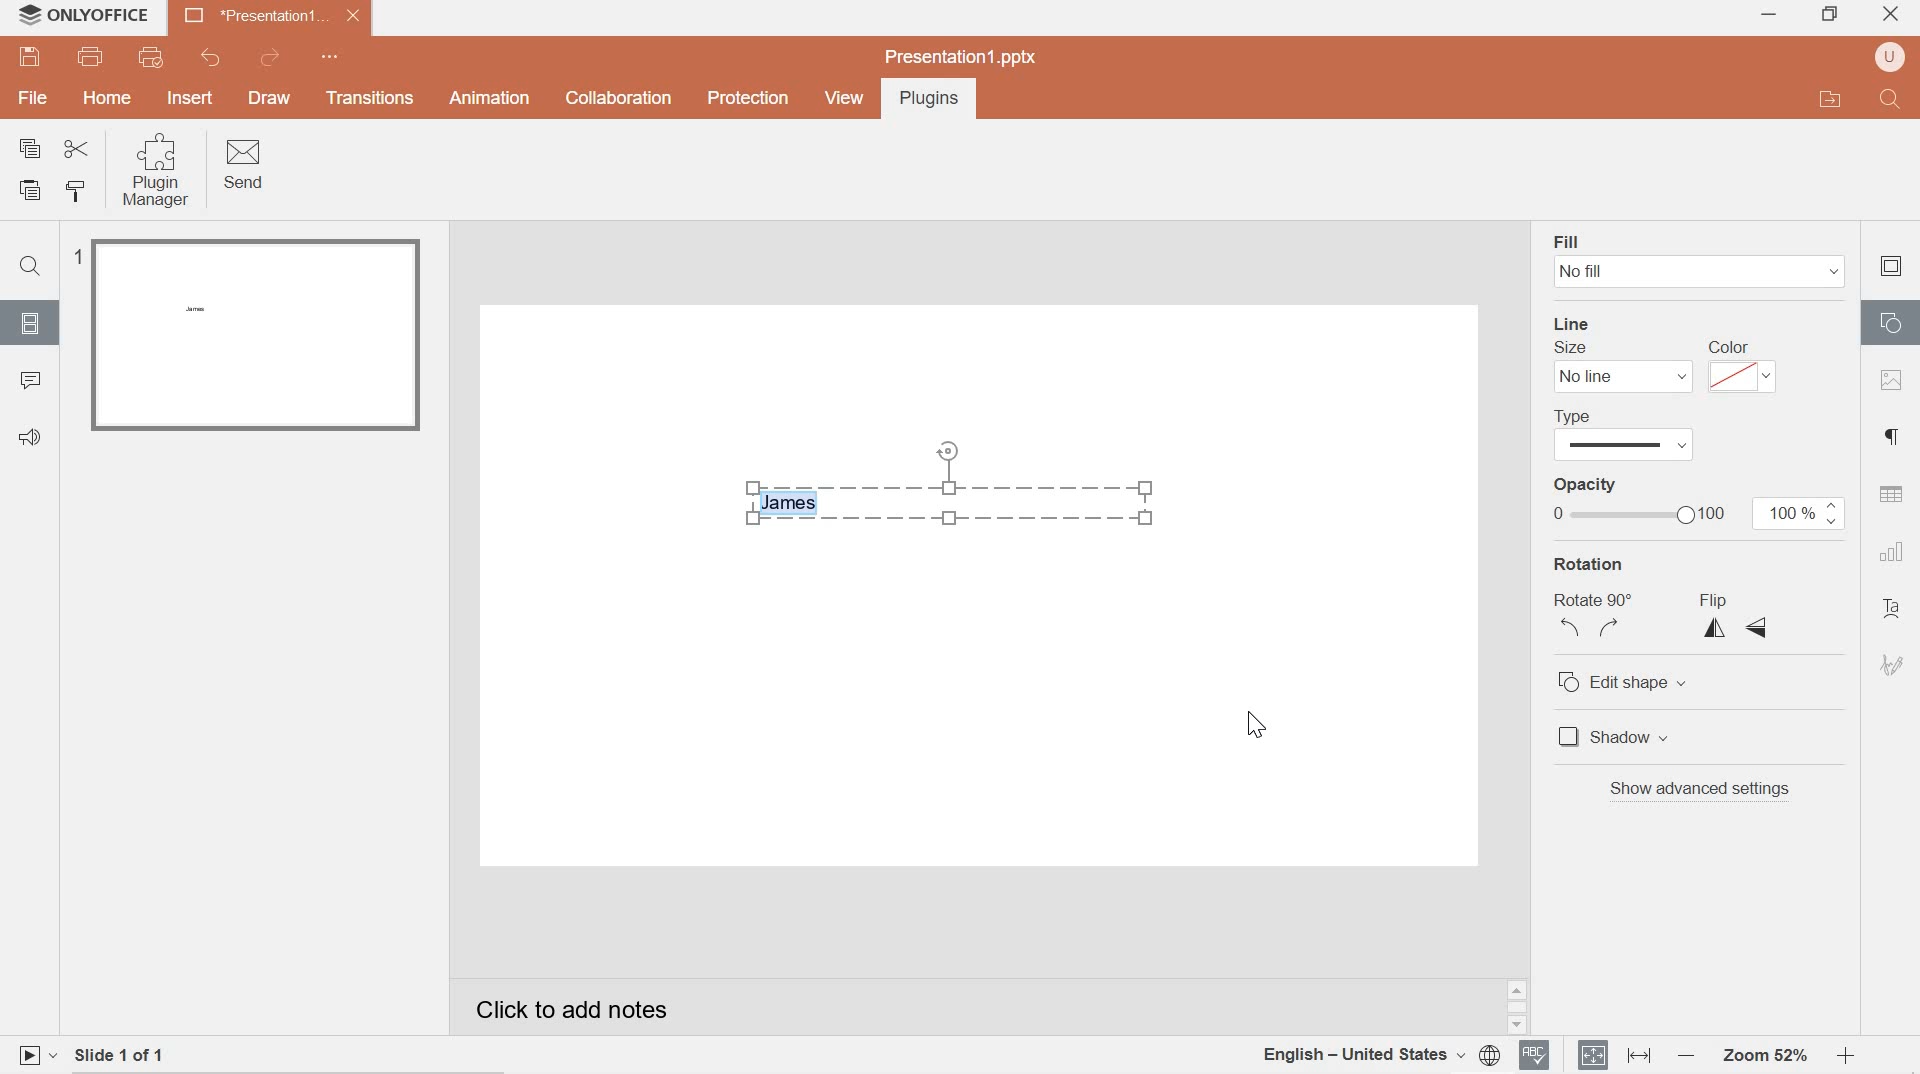  Describe the element at coordinates (948, 483) in the screenshot. I see `shadow added to text` at that location.